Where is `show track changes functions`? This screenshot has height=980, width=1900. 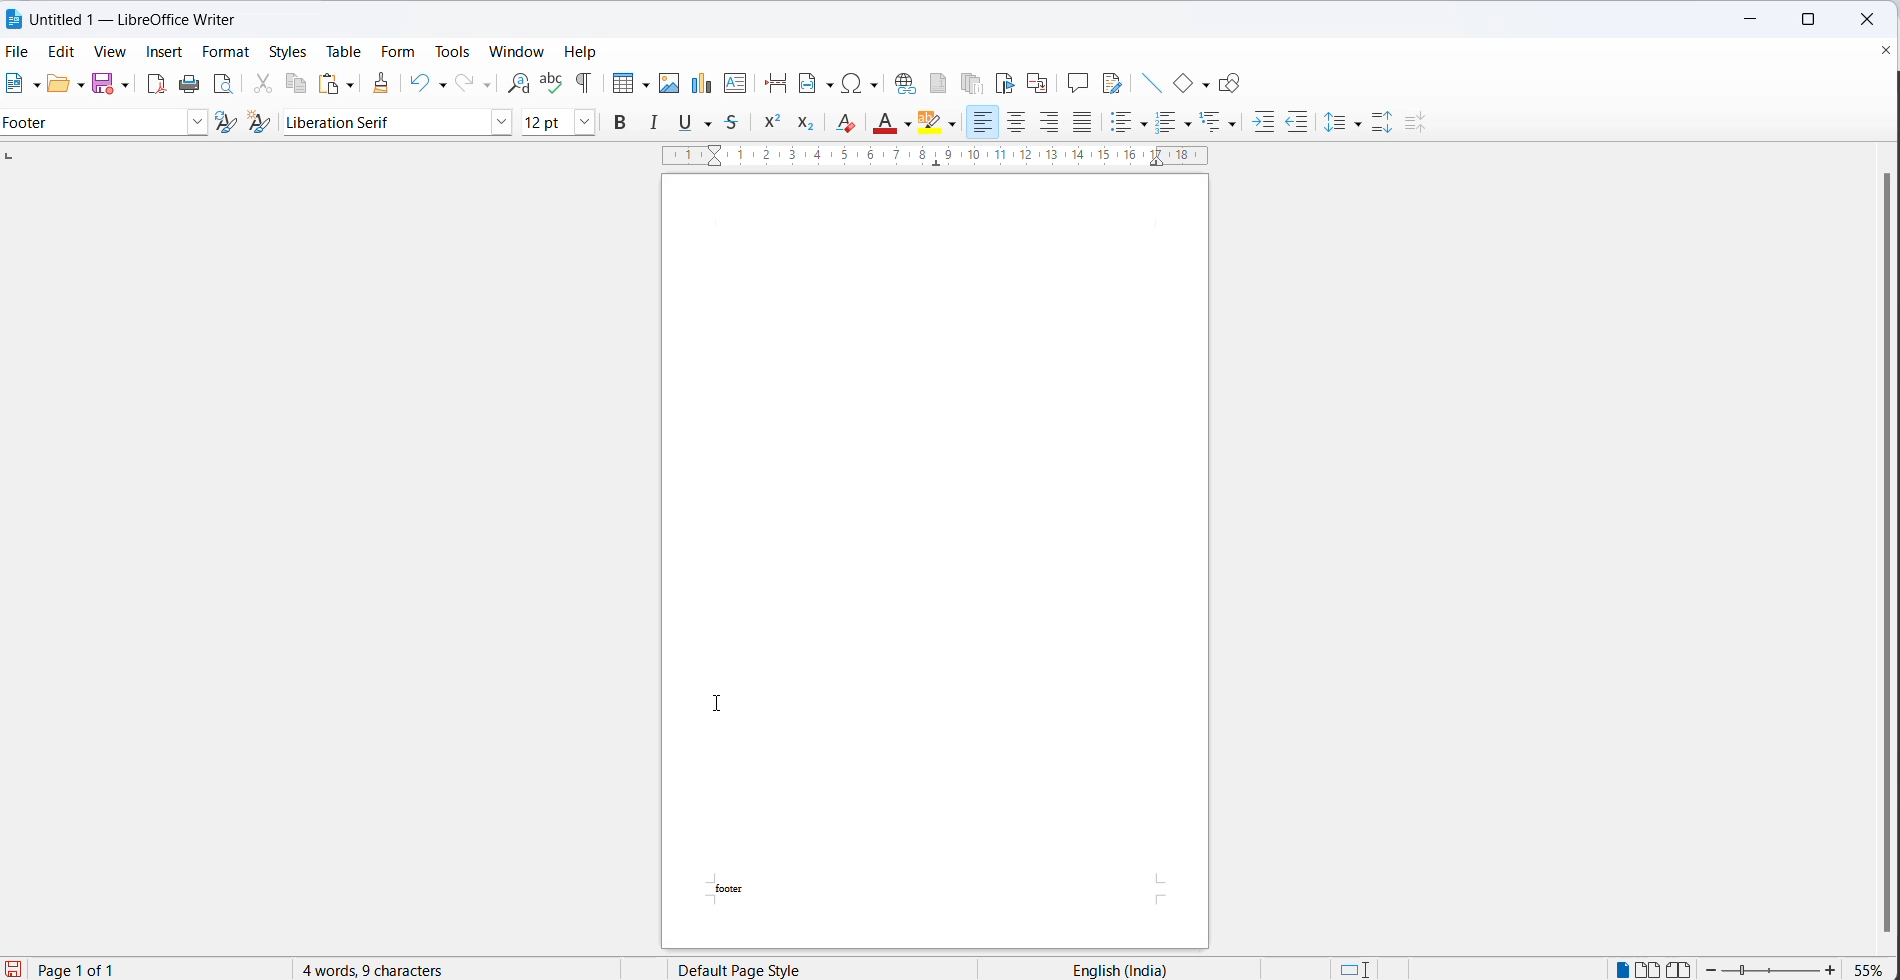 show track changes functions is located at coordinates (1111, 82).